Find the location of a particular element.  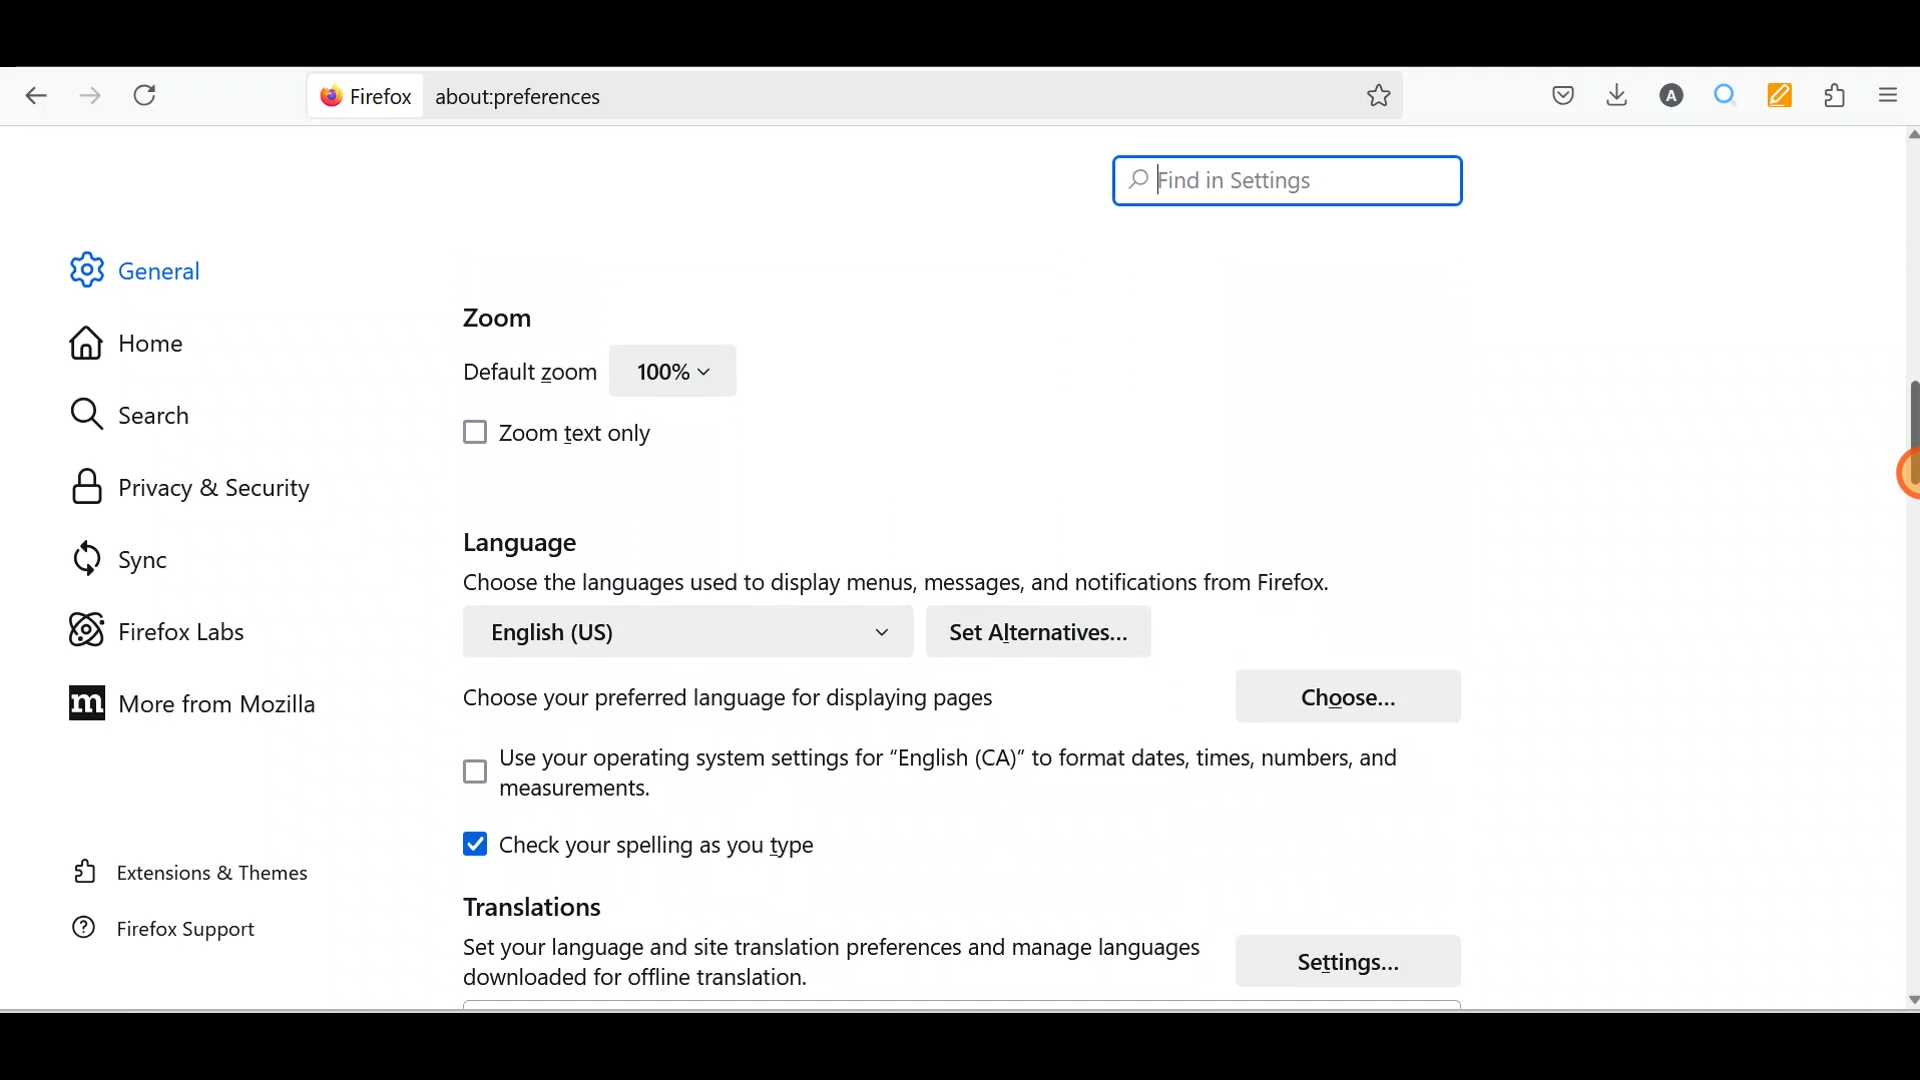

Firefox support is located at coordinates (151, 928).